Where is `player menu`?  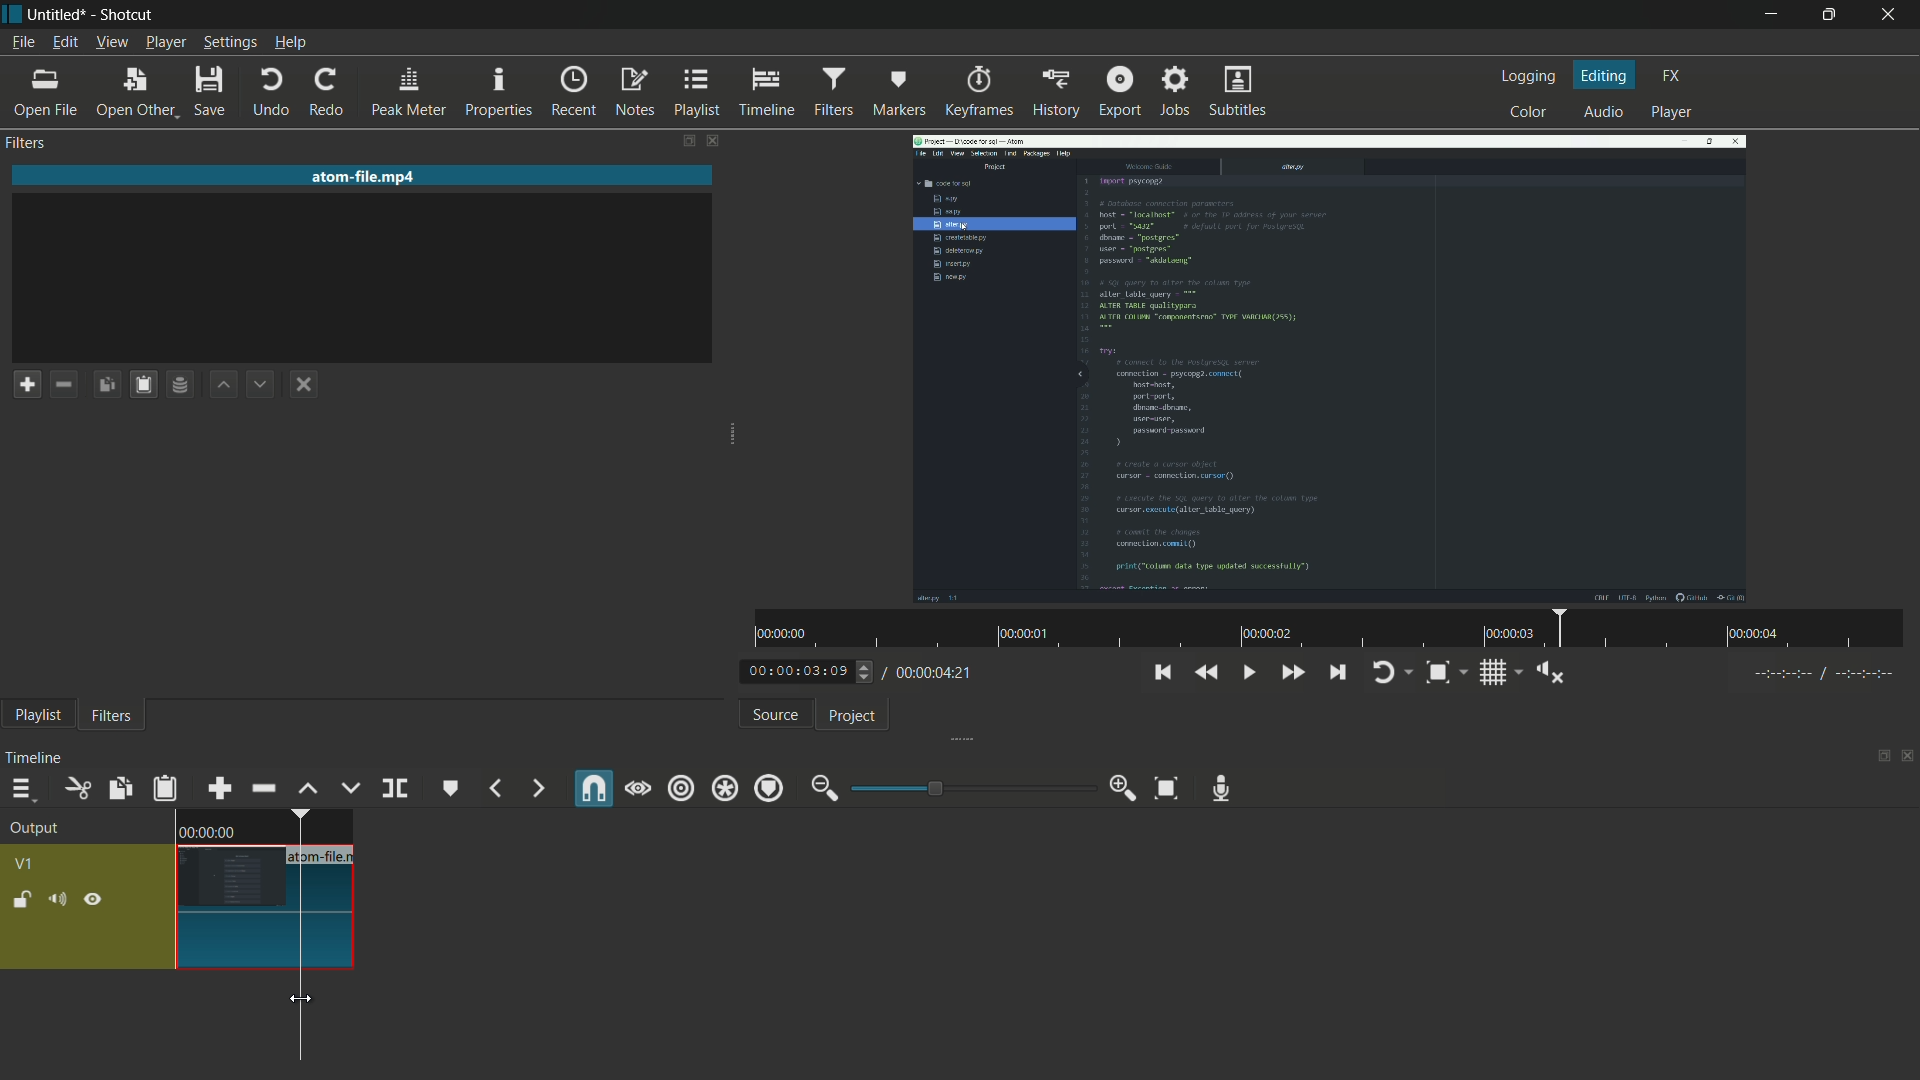 player menu is located at coordinates (167, 44).